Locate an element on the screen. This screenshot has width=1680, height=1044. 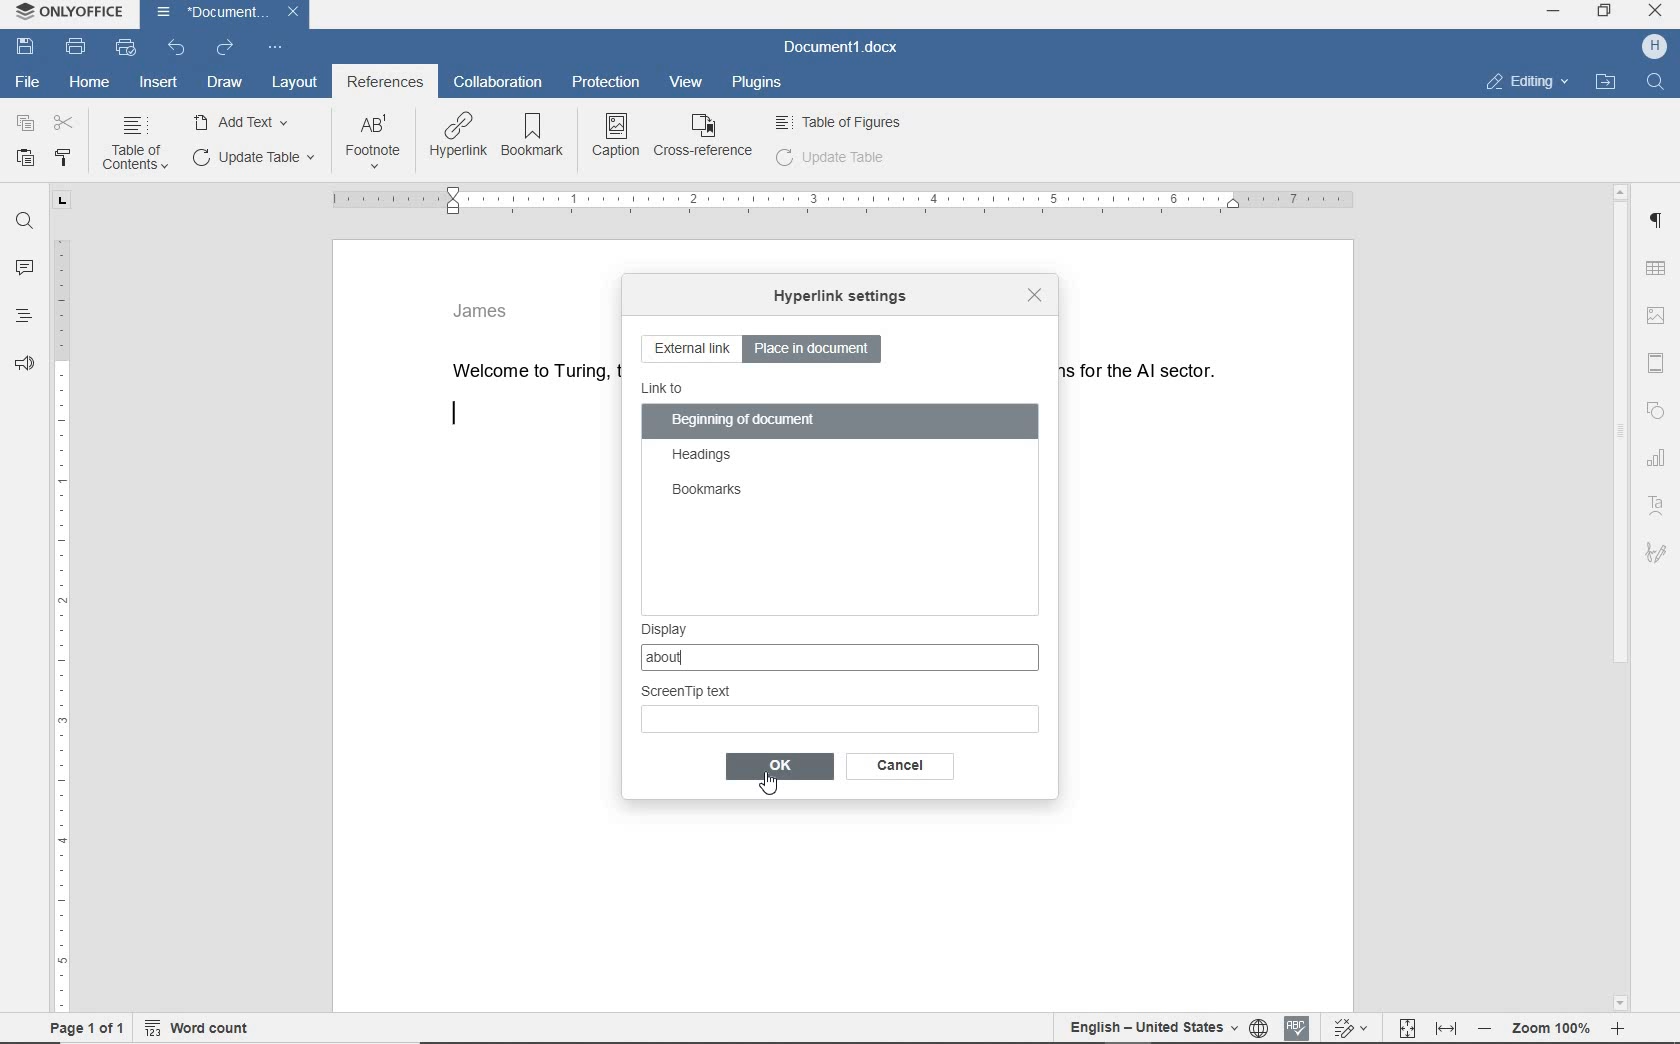
Screen Tip Text is located at coordinates (841, 706).